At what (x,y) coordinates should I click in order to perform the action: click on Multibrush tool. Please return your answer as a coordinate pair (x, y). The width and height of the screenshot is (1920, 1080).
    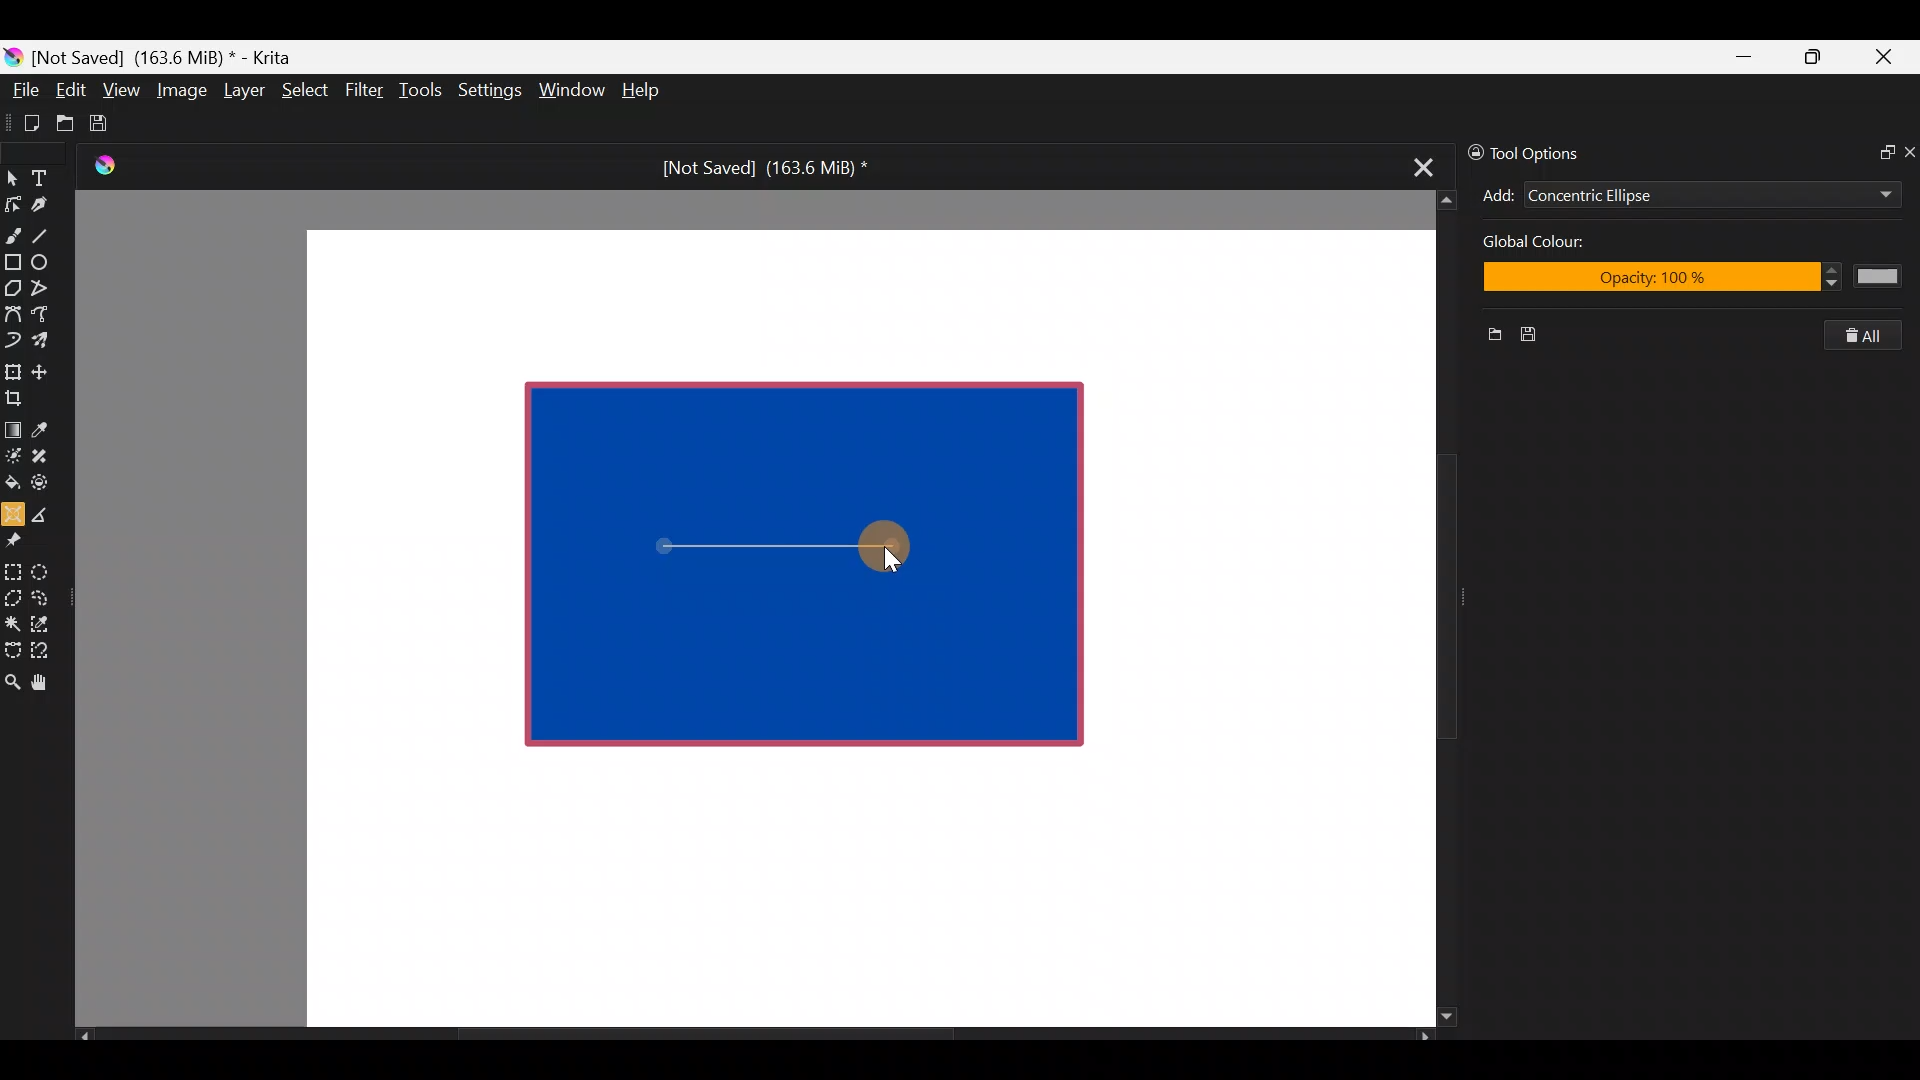
    Looking at the image, I should click on (48, 339).